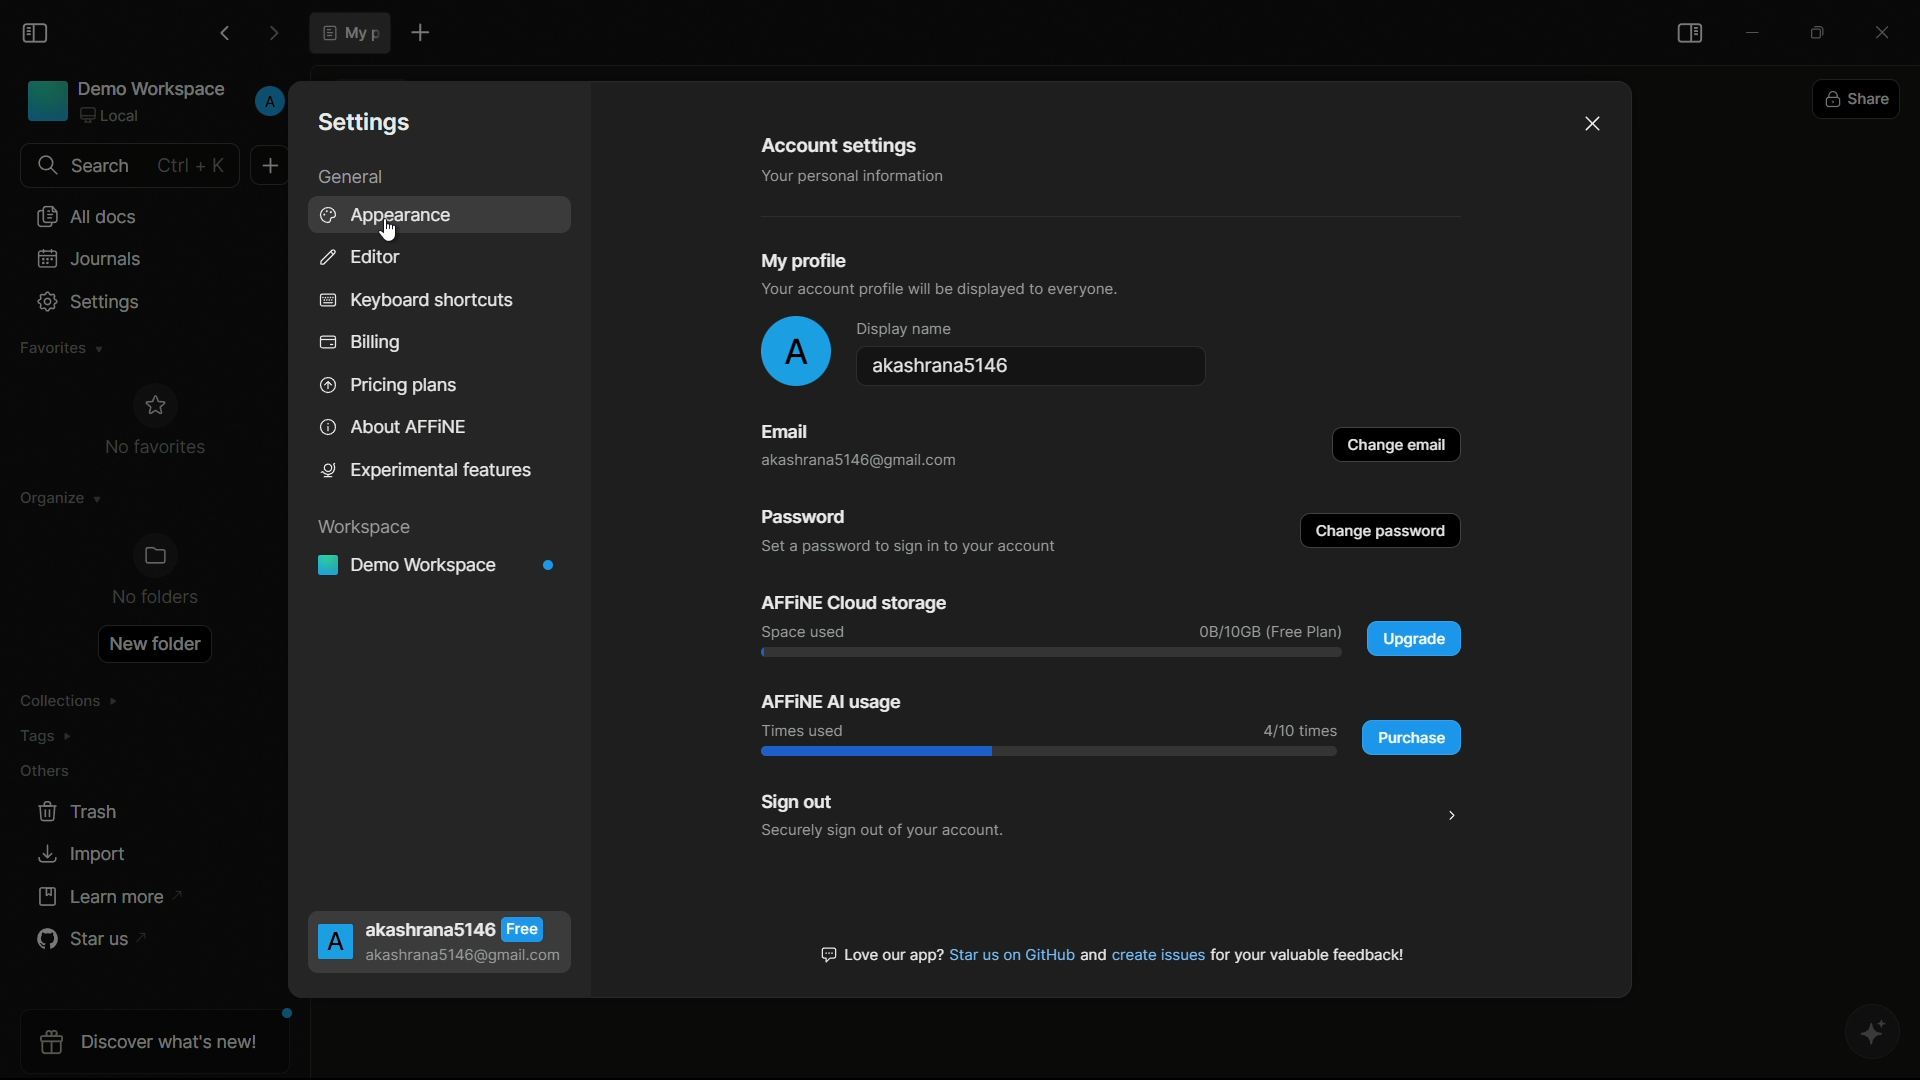 The image size is (1920, 1080). What do you see at coordinates (1116, 953) in the screenshot?
I see `Love our app? Star us on GitHub and create issues for your valuable feedback!` at bounding box center [1116, 953].